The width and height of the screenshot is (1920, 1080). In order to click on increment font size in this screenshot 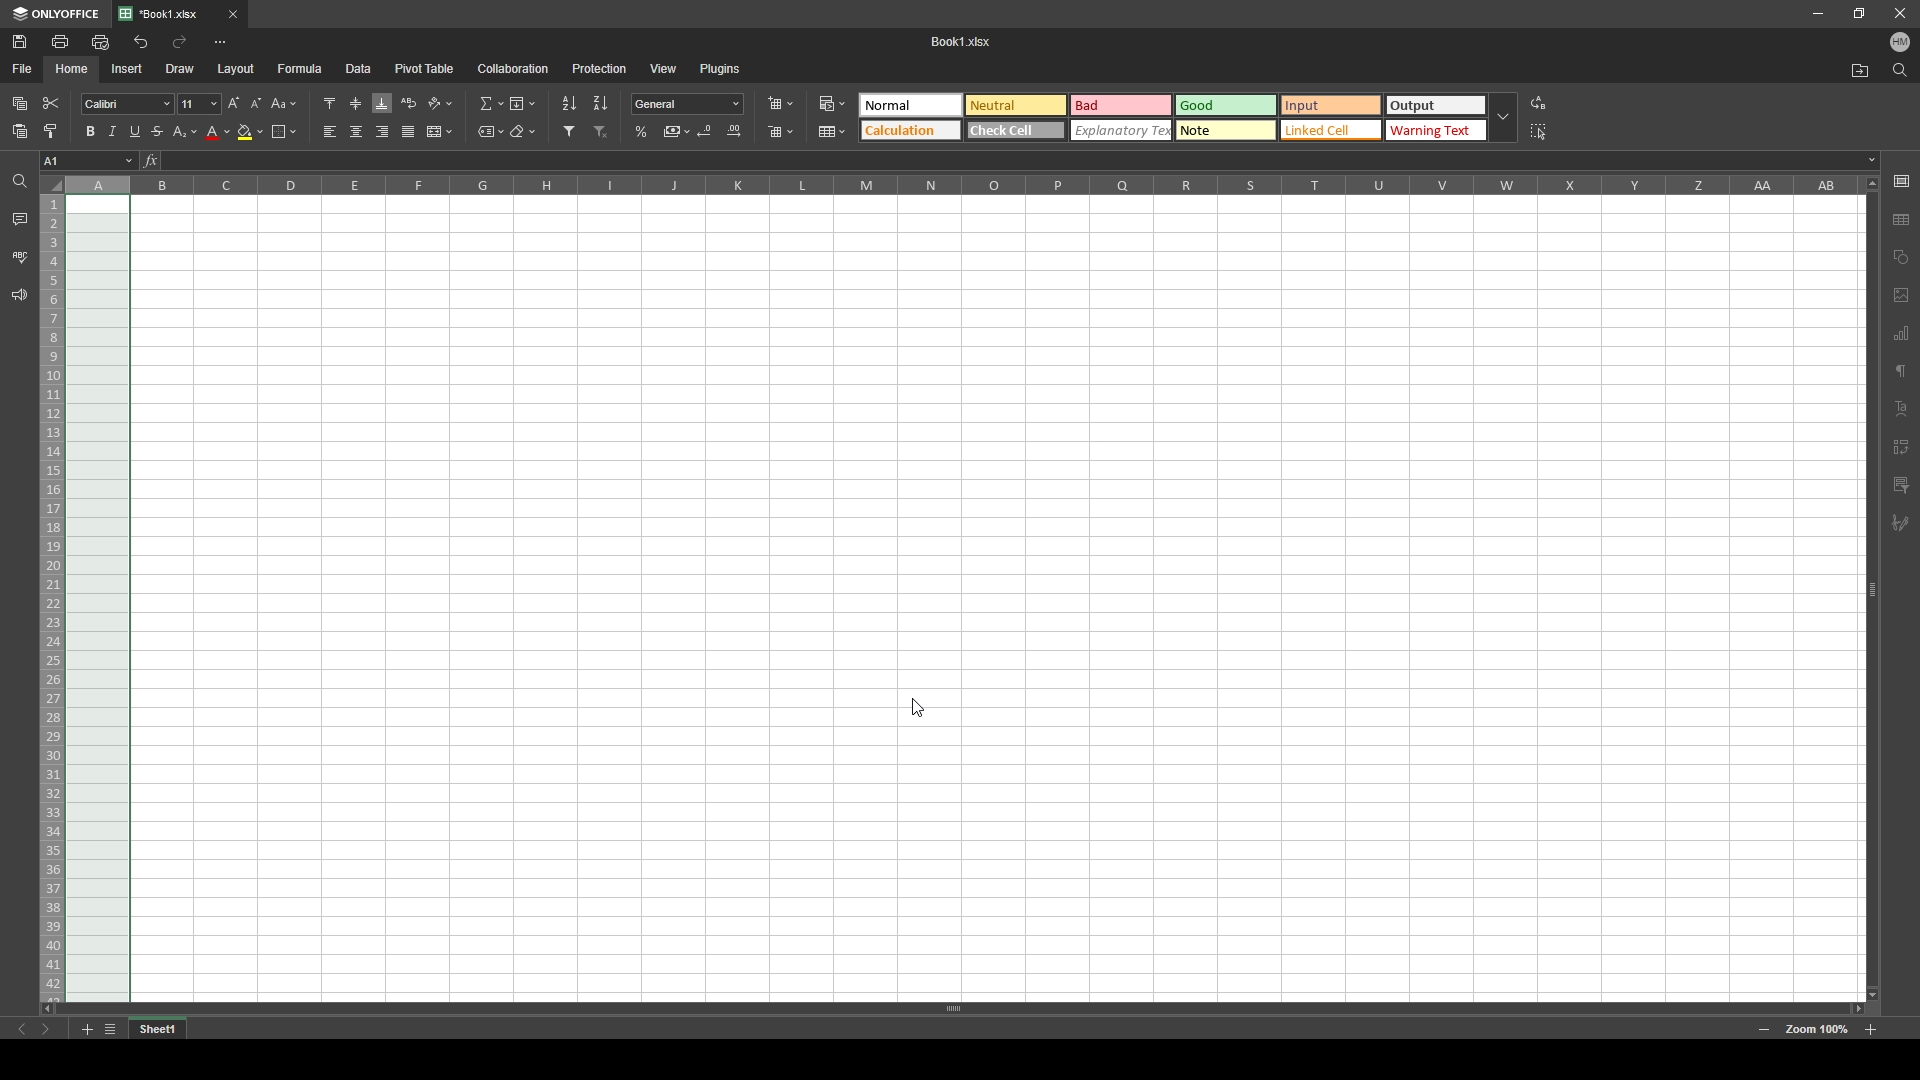, I will do `click(232, 103)`.